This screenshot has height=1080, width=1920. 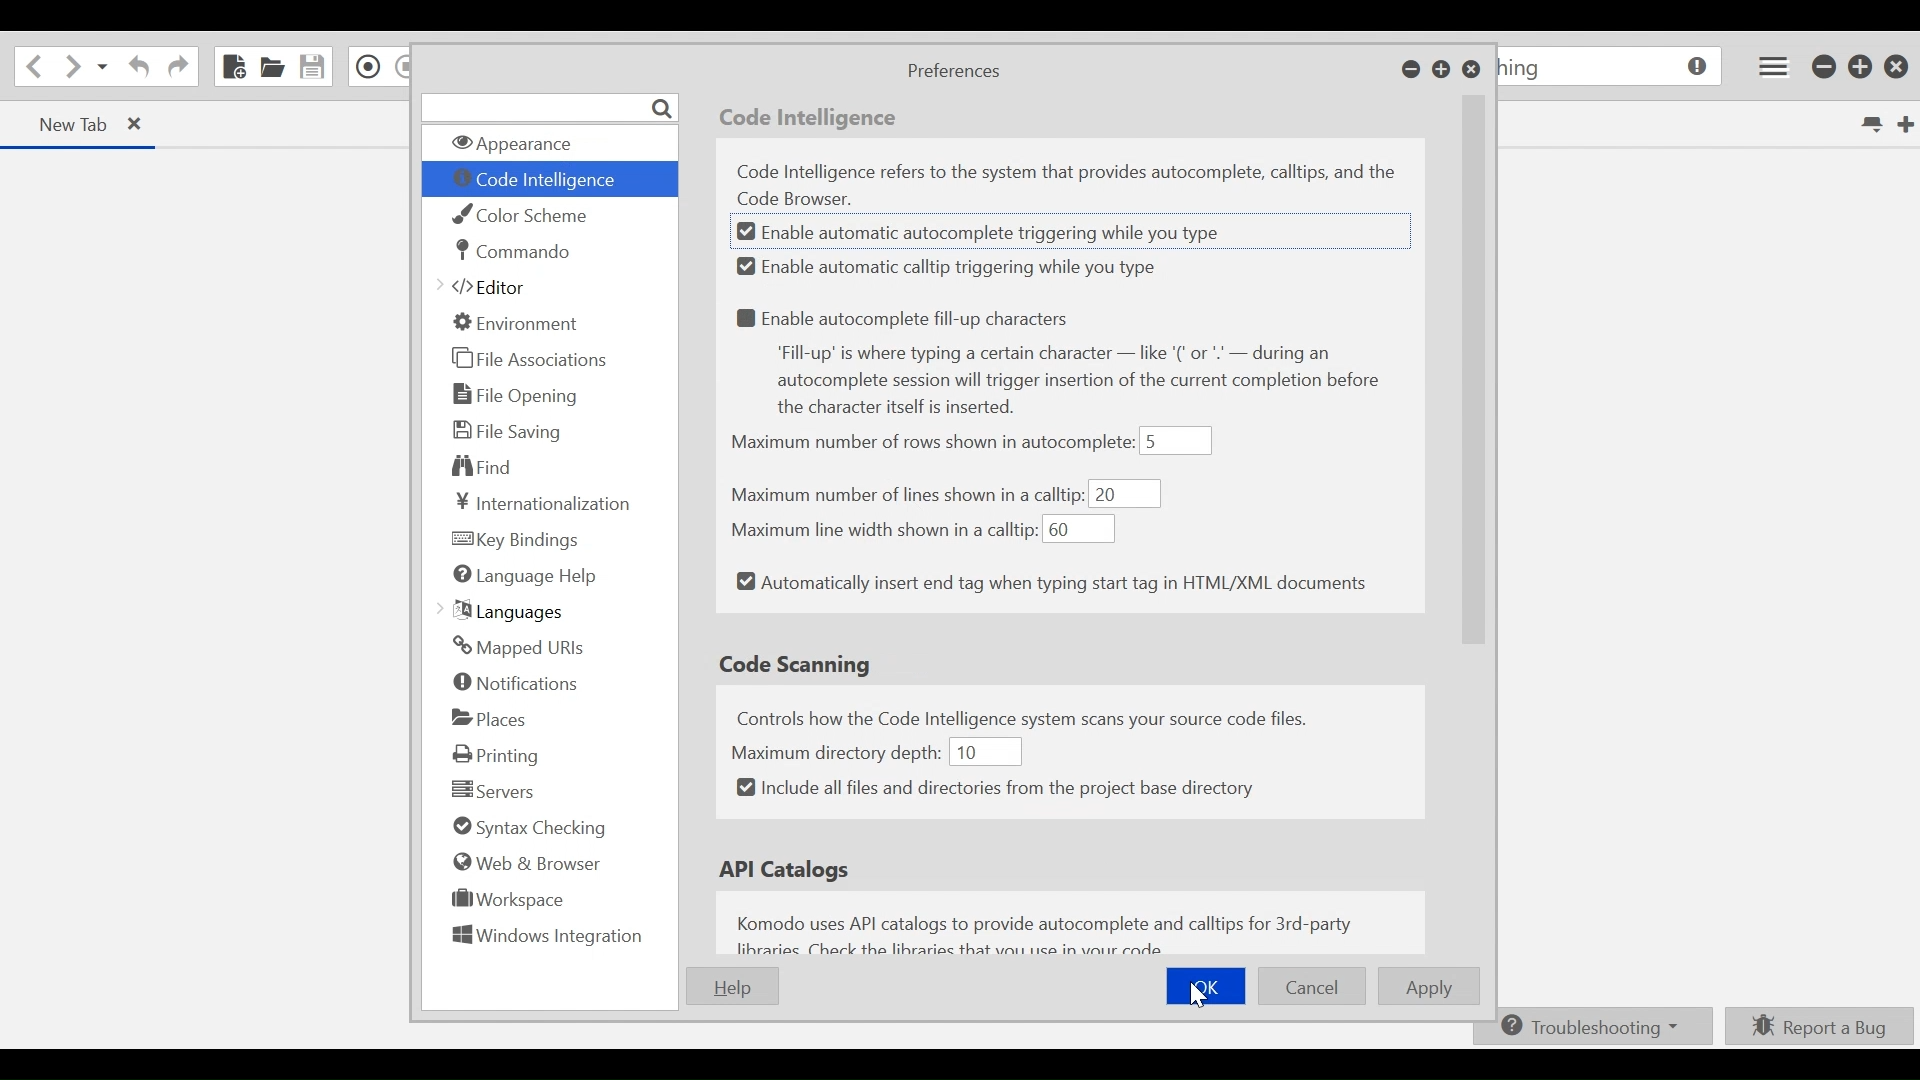 What do you see at coordinates (369, 66) in the screenshot?
I see `Recording in Macro ` at bounding box center [369, 66].